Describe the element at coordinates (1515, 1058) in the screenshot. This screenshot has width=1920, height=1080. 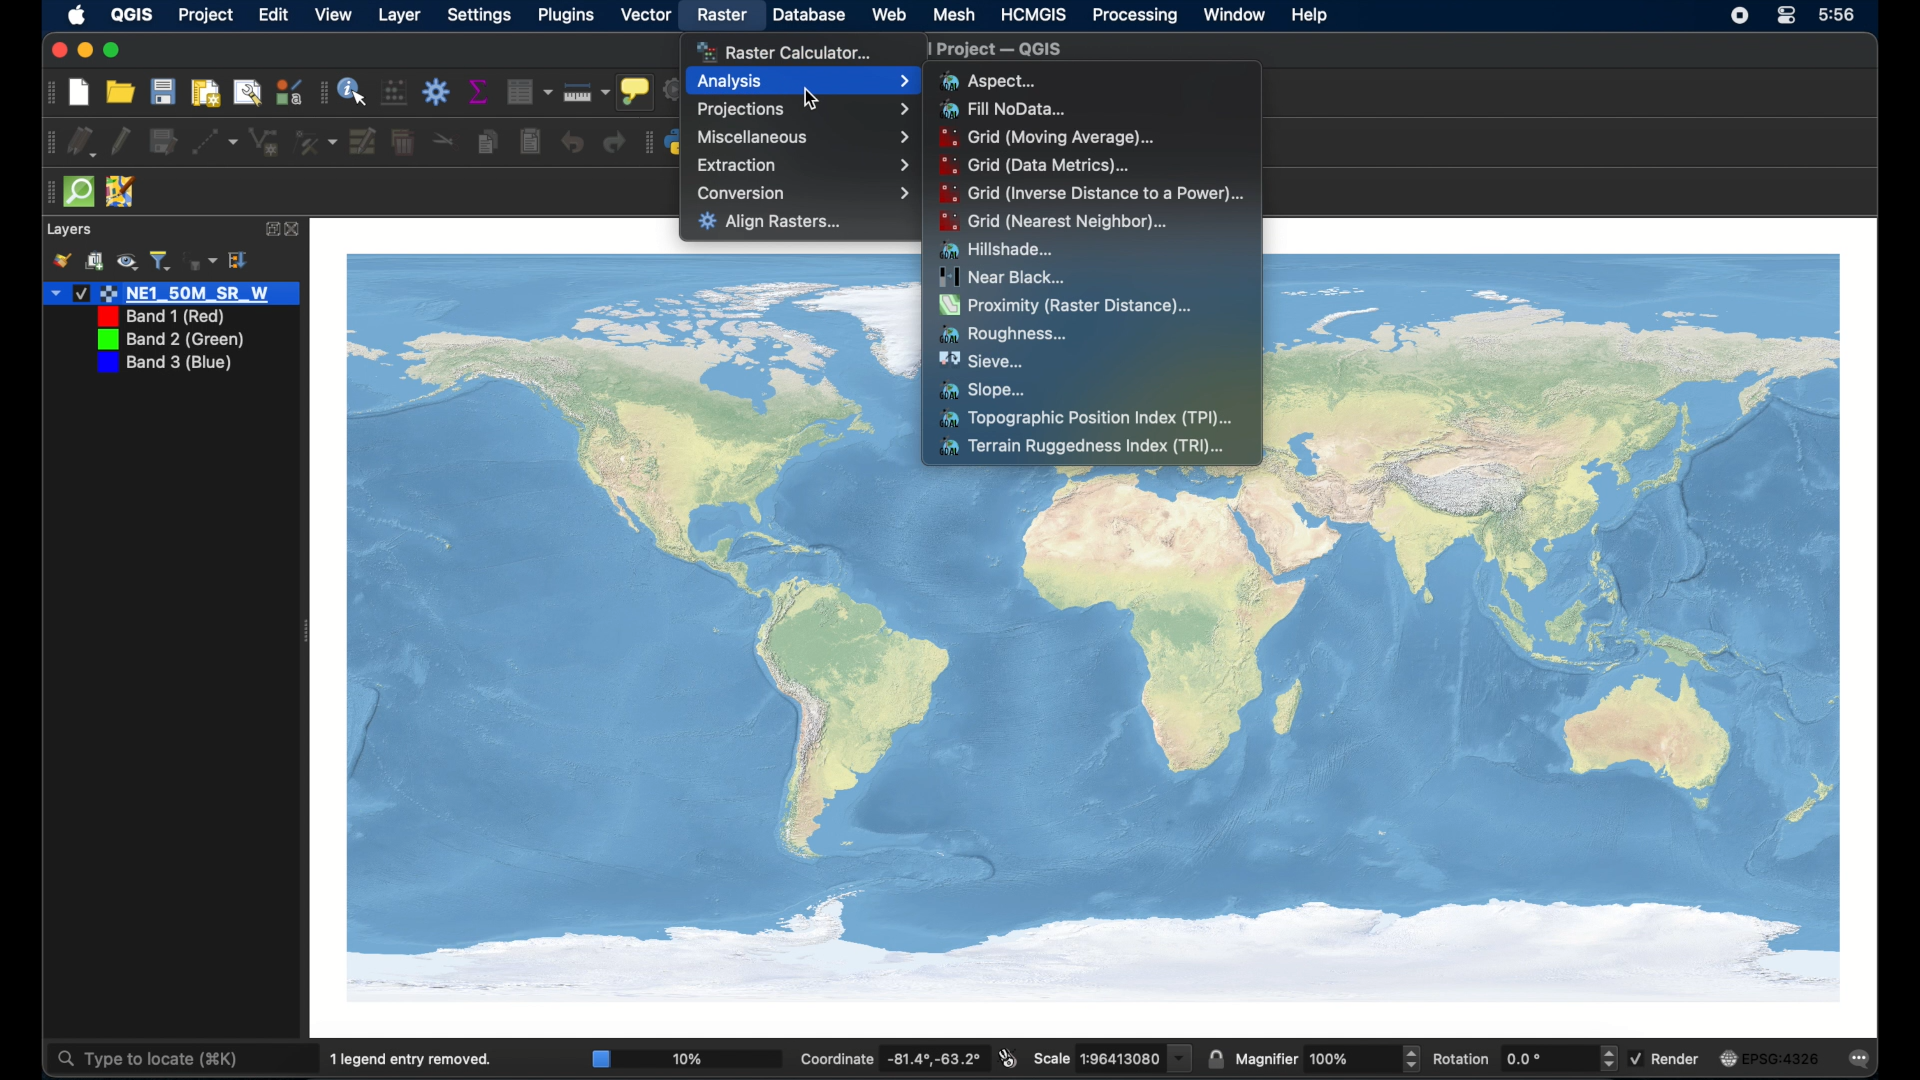
I see `rotation` at that location.